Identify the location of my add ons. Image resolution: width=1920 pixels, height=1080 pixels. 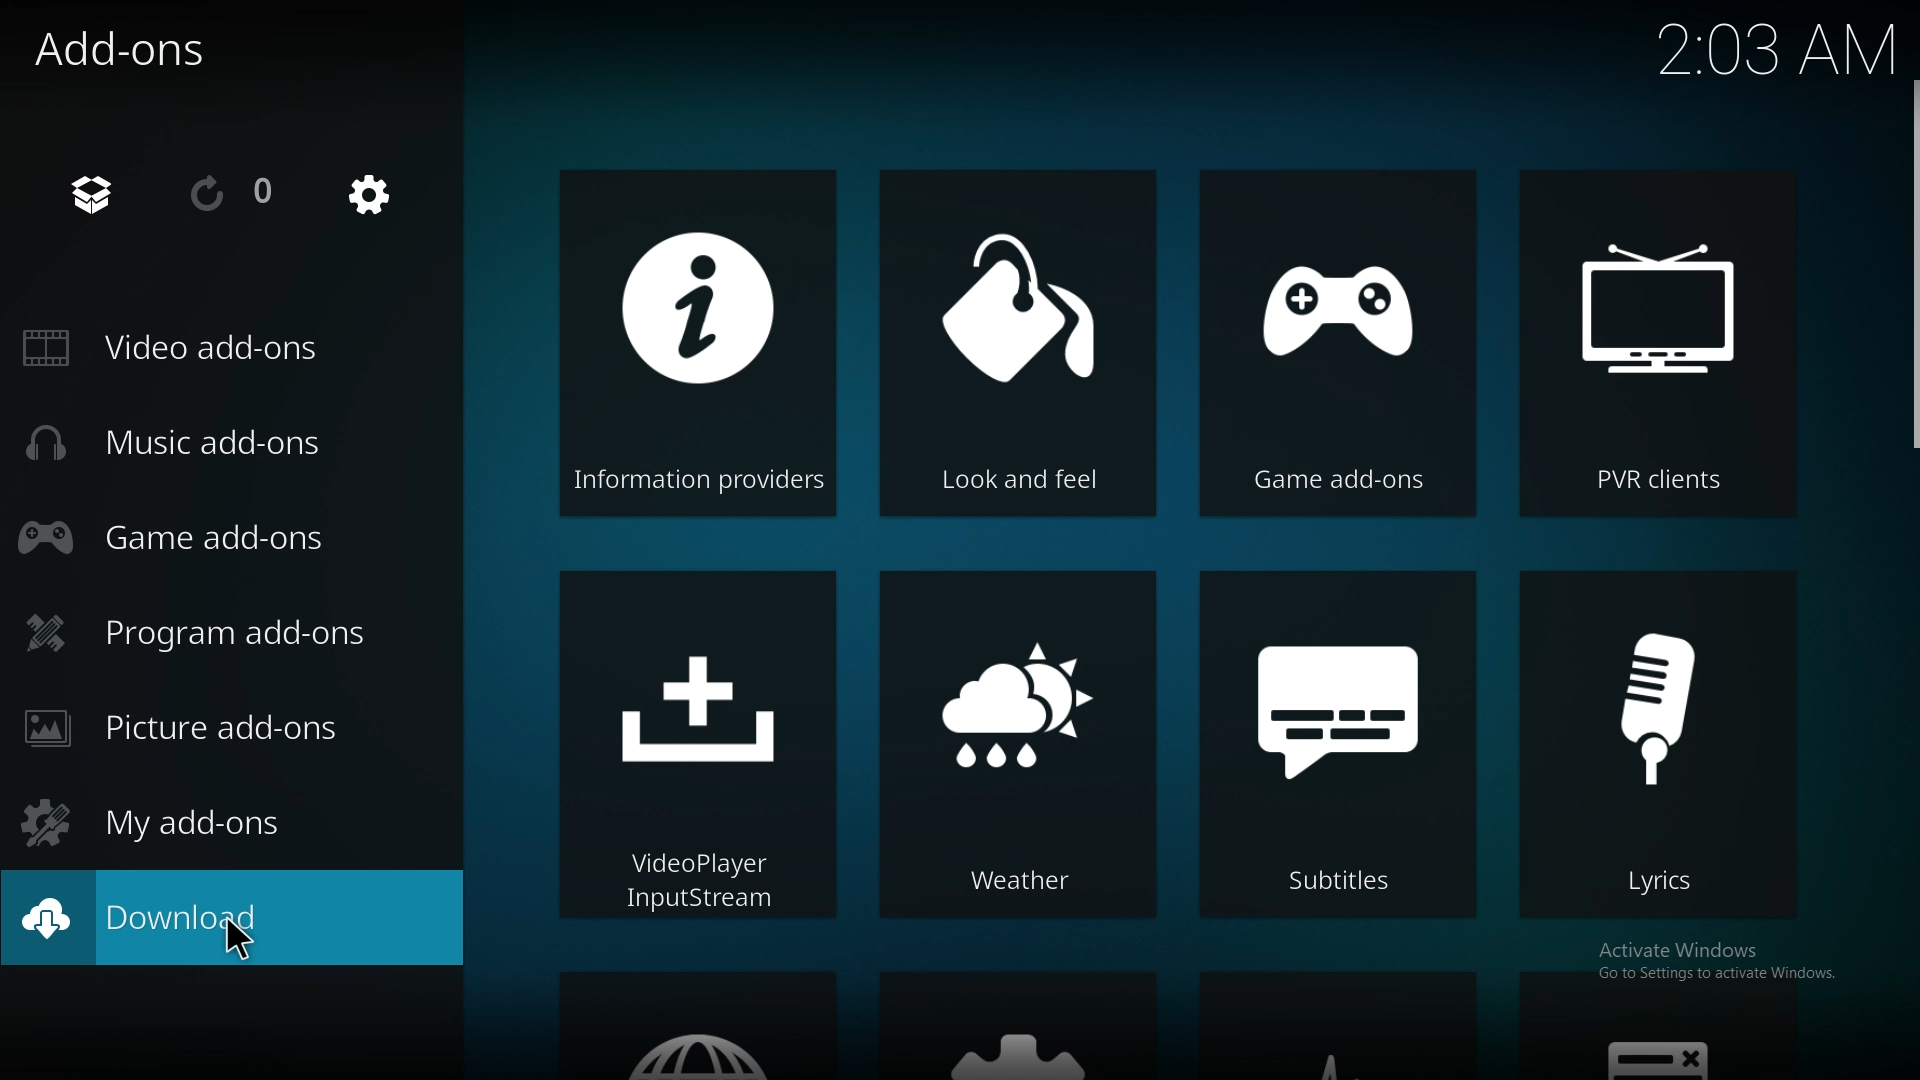
(176, 819).